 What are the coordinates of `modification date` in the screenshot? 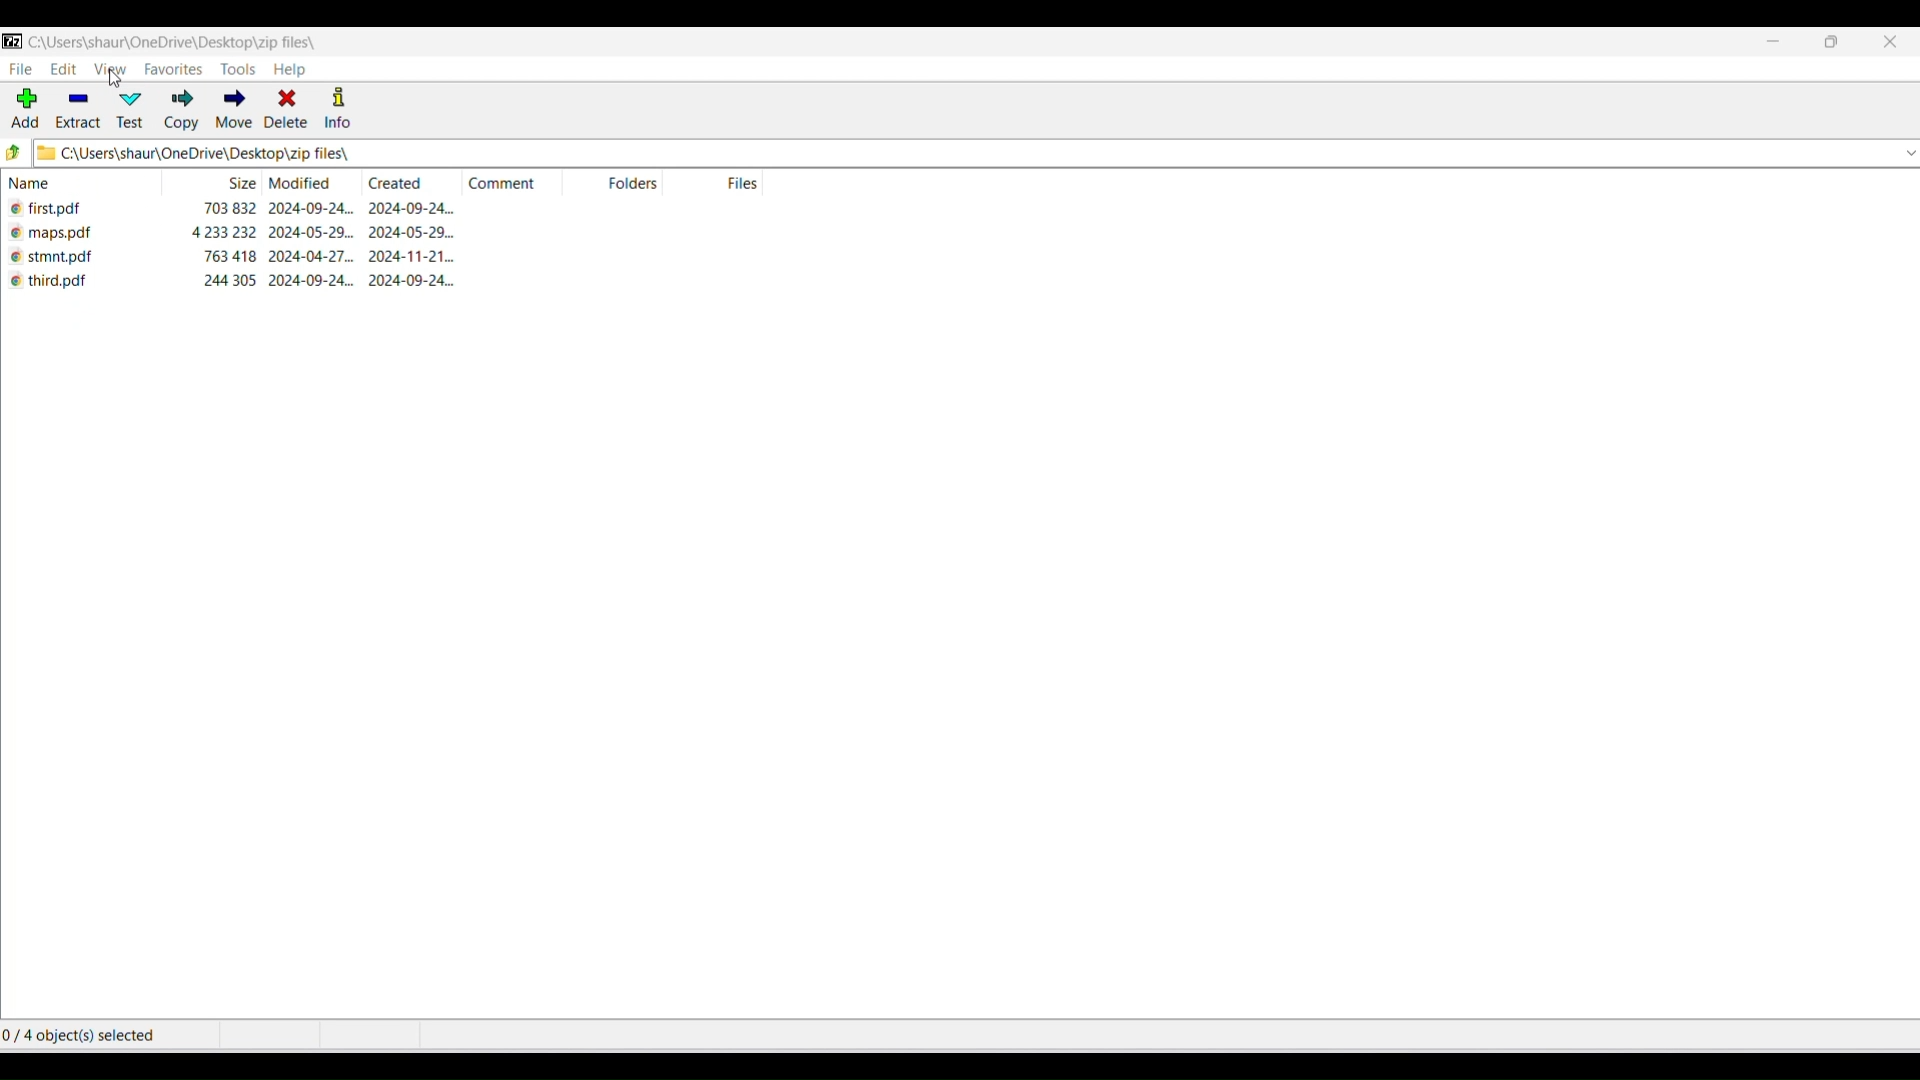 It's located at (313, 258).